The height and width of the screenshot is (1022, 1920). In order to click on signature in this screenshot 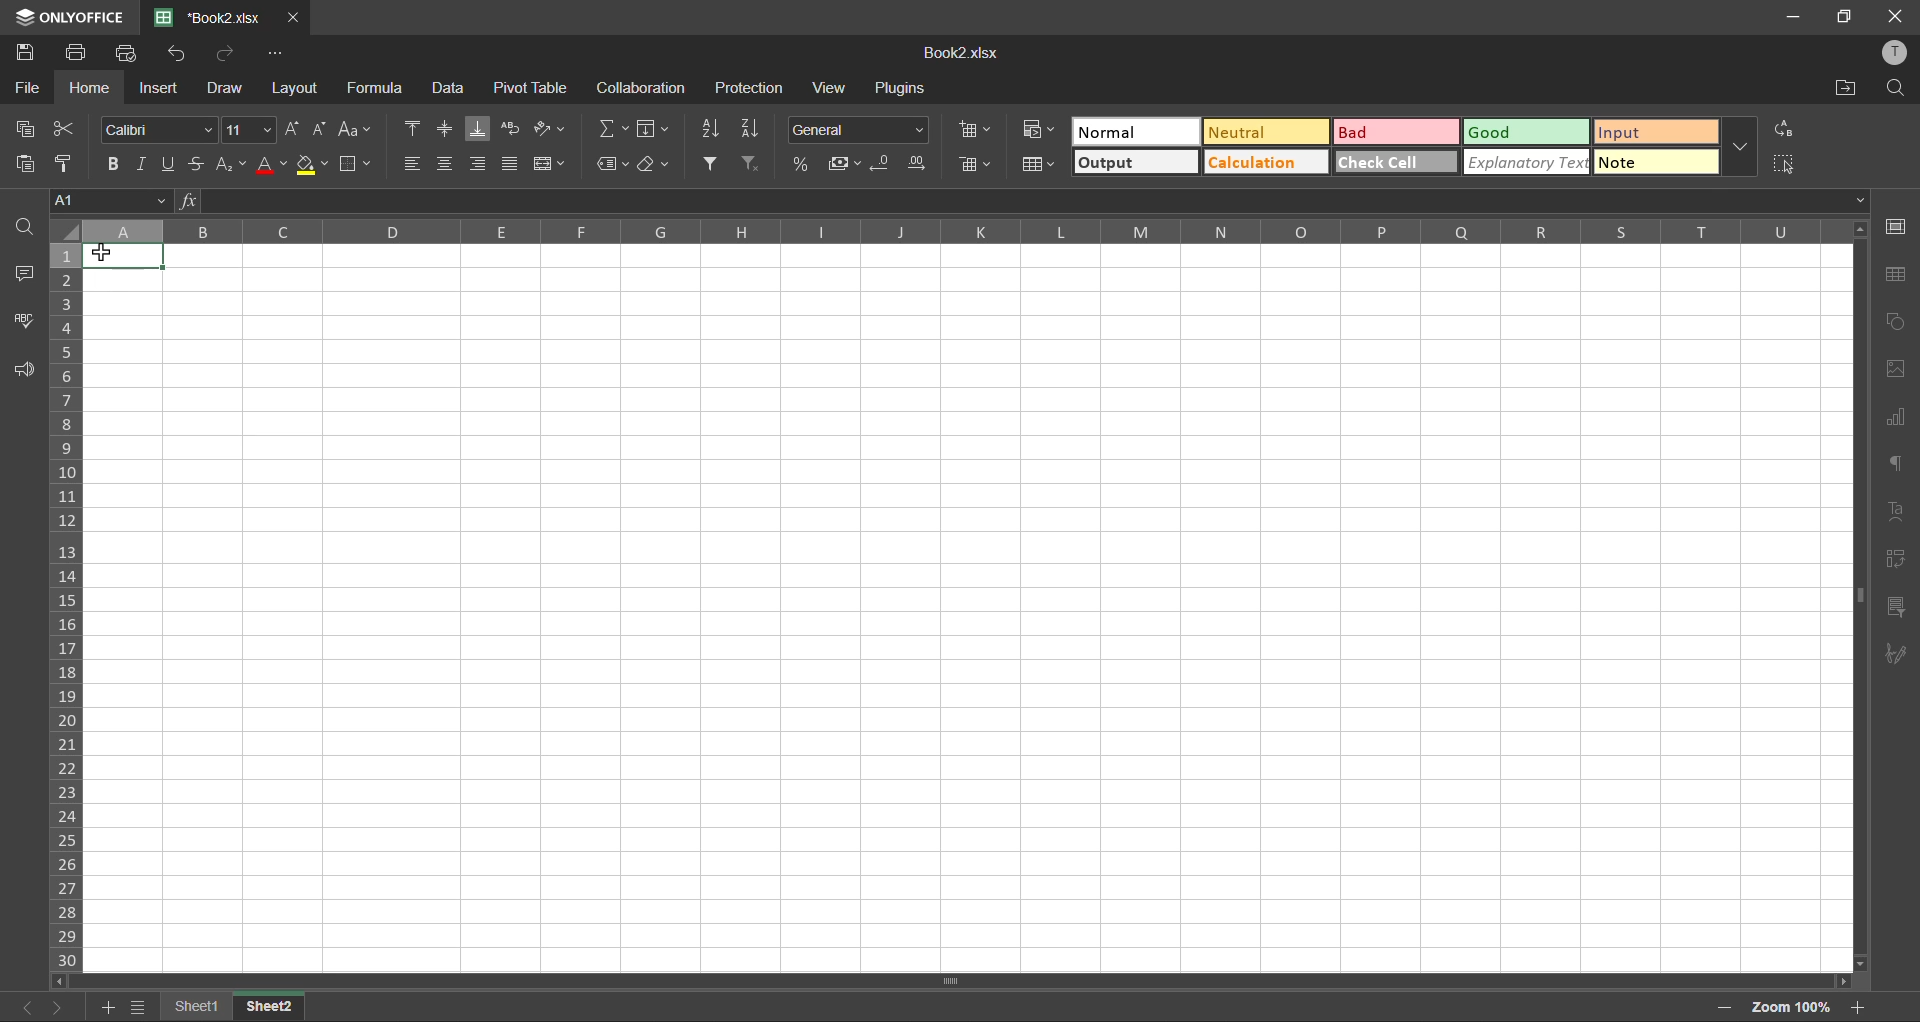, I will do `click(1892, 656)`.